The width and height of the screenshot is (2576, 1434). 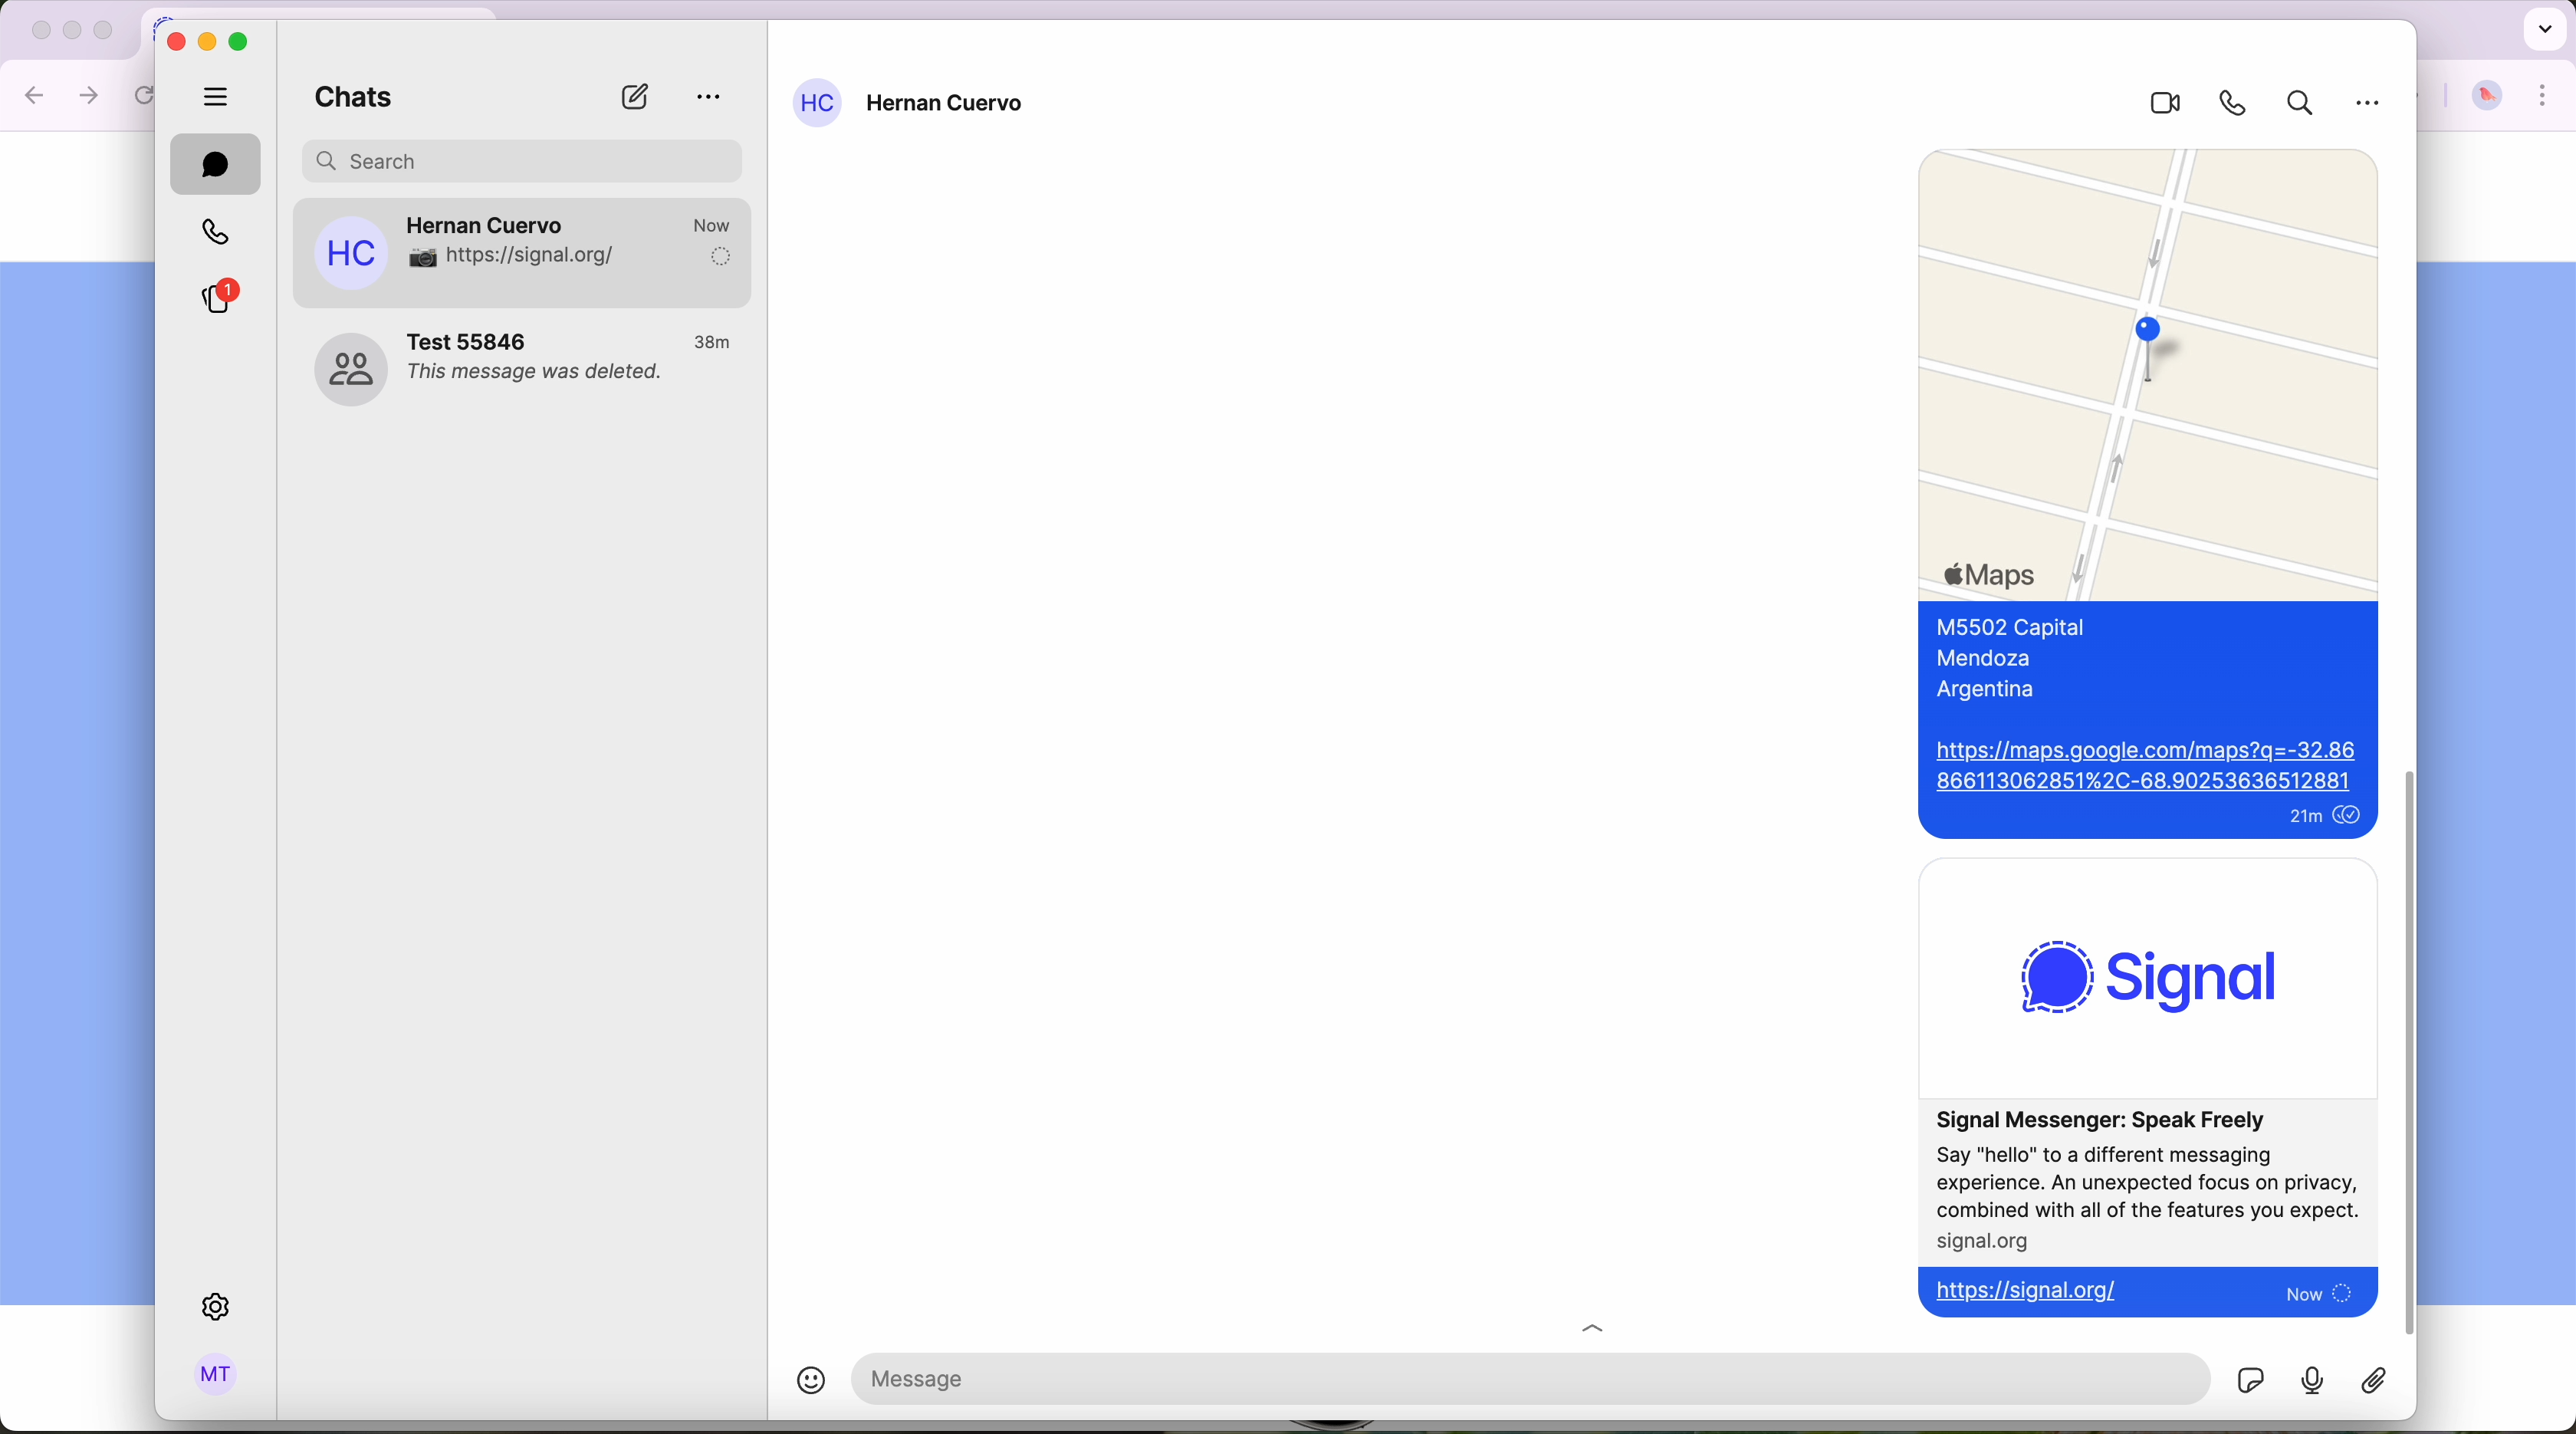 I want to click on navigate arrows, so click(x=63, y=94).